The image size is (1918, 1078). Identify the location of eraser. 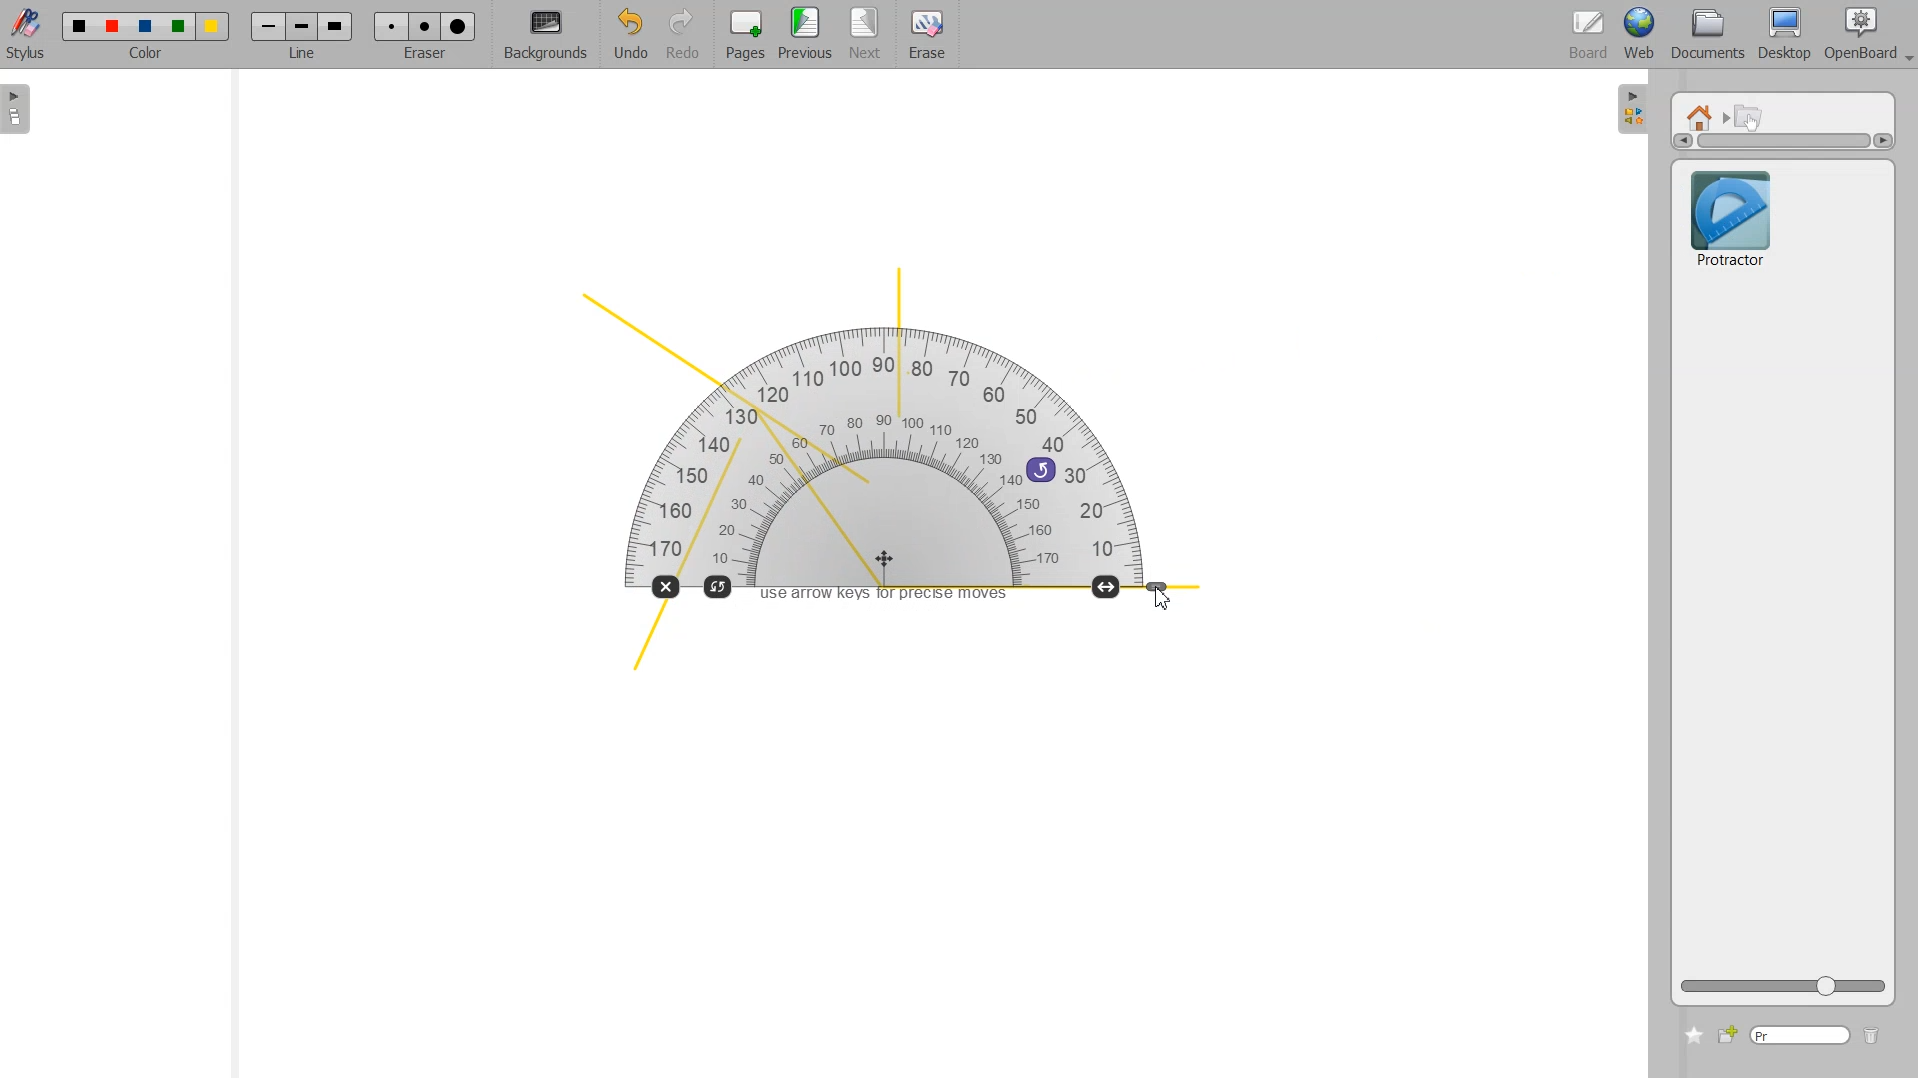
(422, 59).